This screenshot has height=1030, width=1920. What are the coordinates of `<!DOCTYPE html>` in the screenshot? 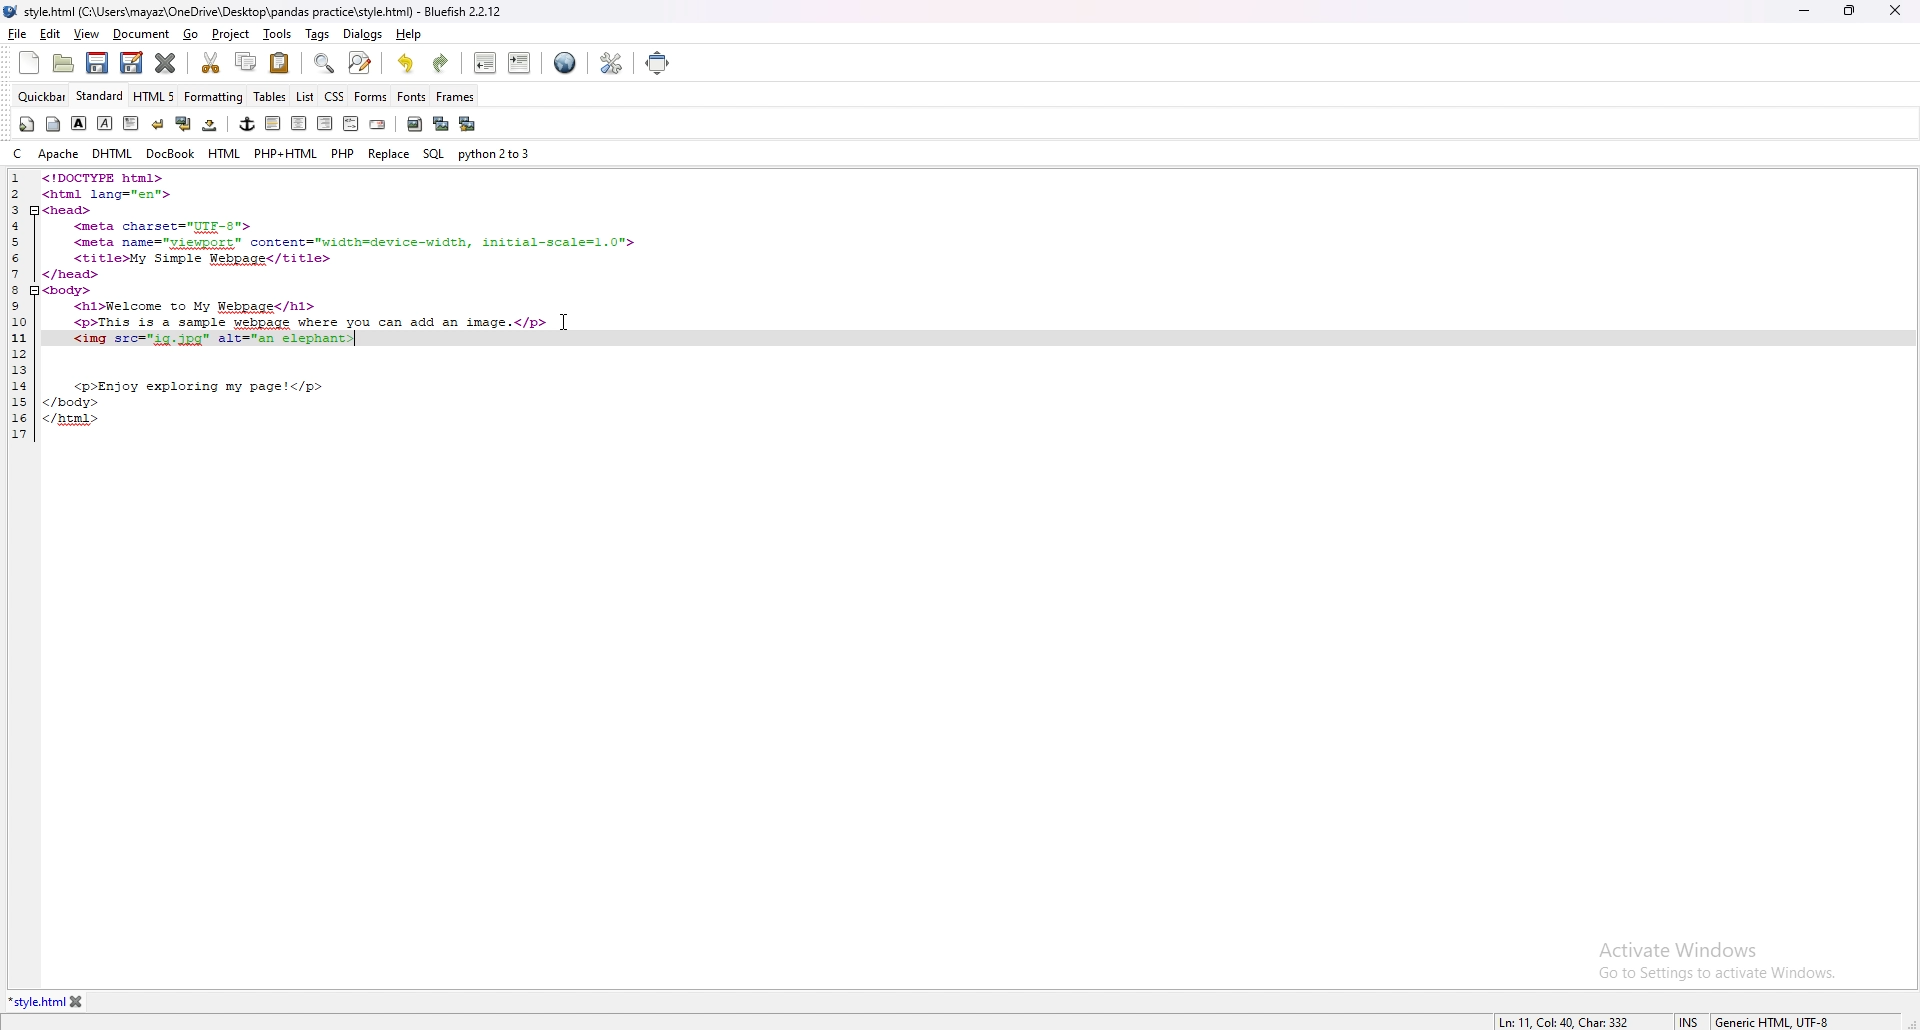 It's located at (107, 178).